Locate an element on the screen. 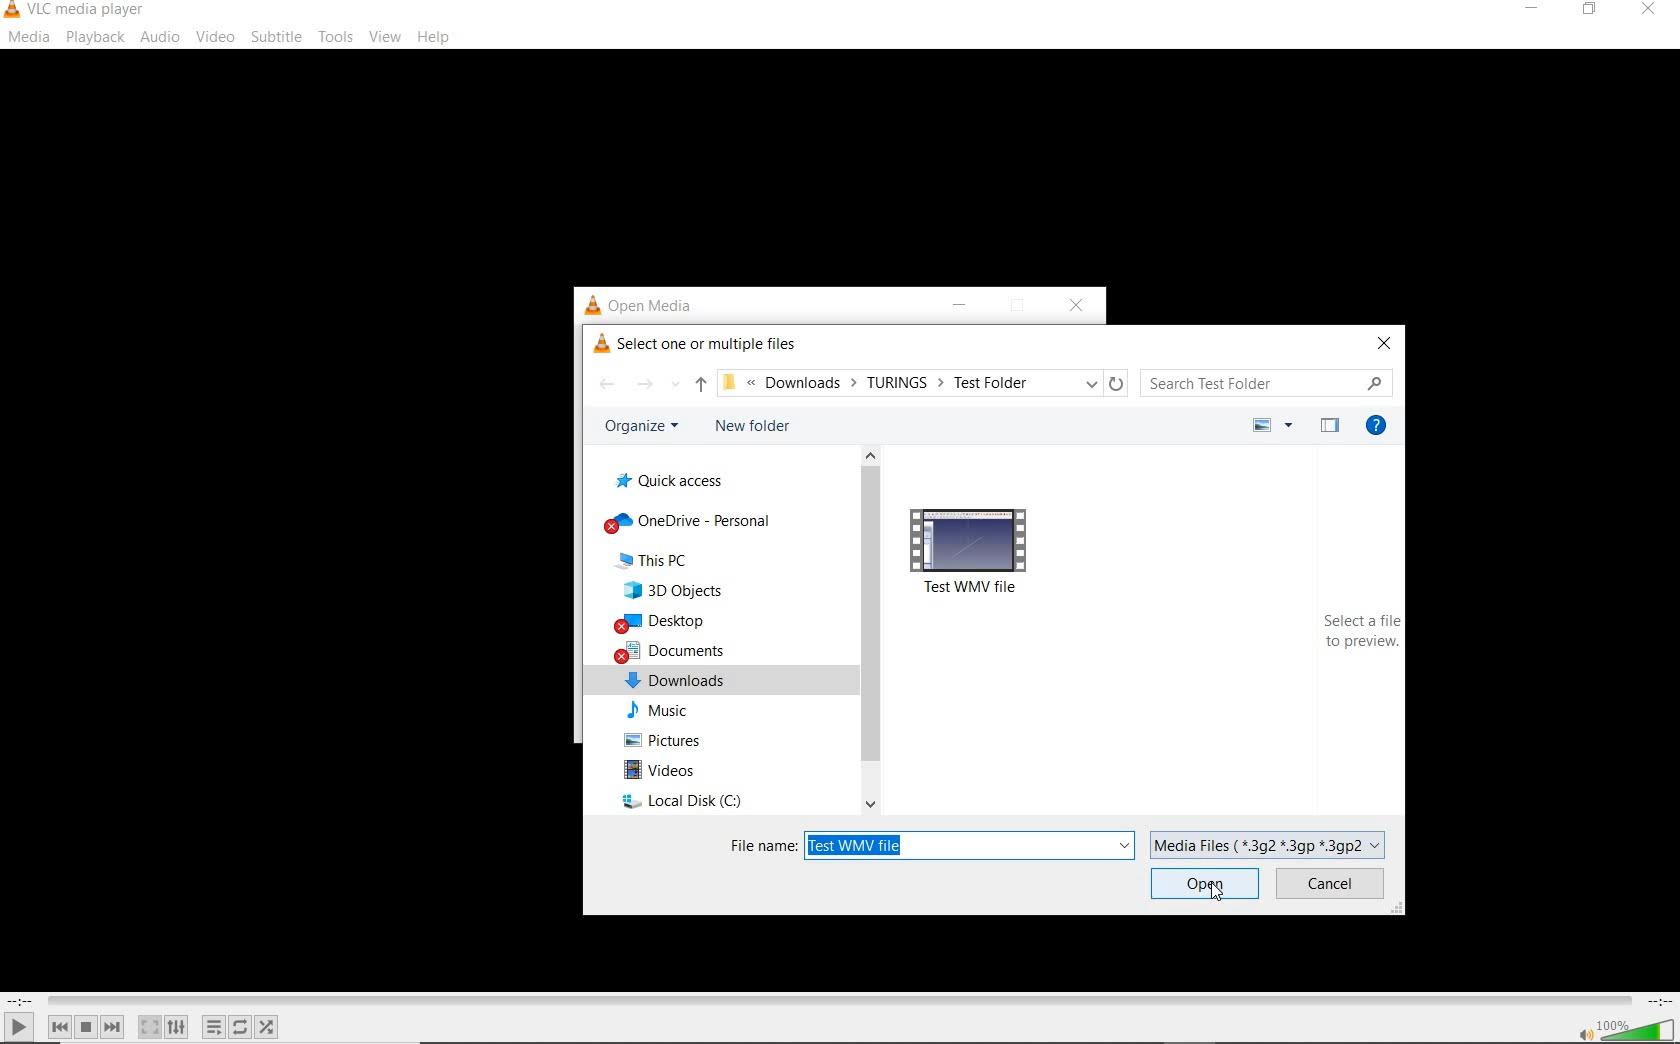  recent locations is located at coordinates (674, 385).